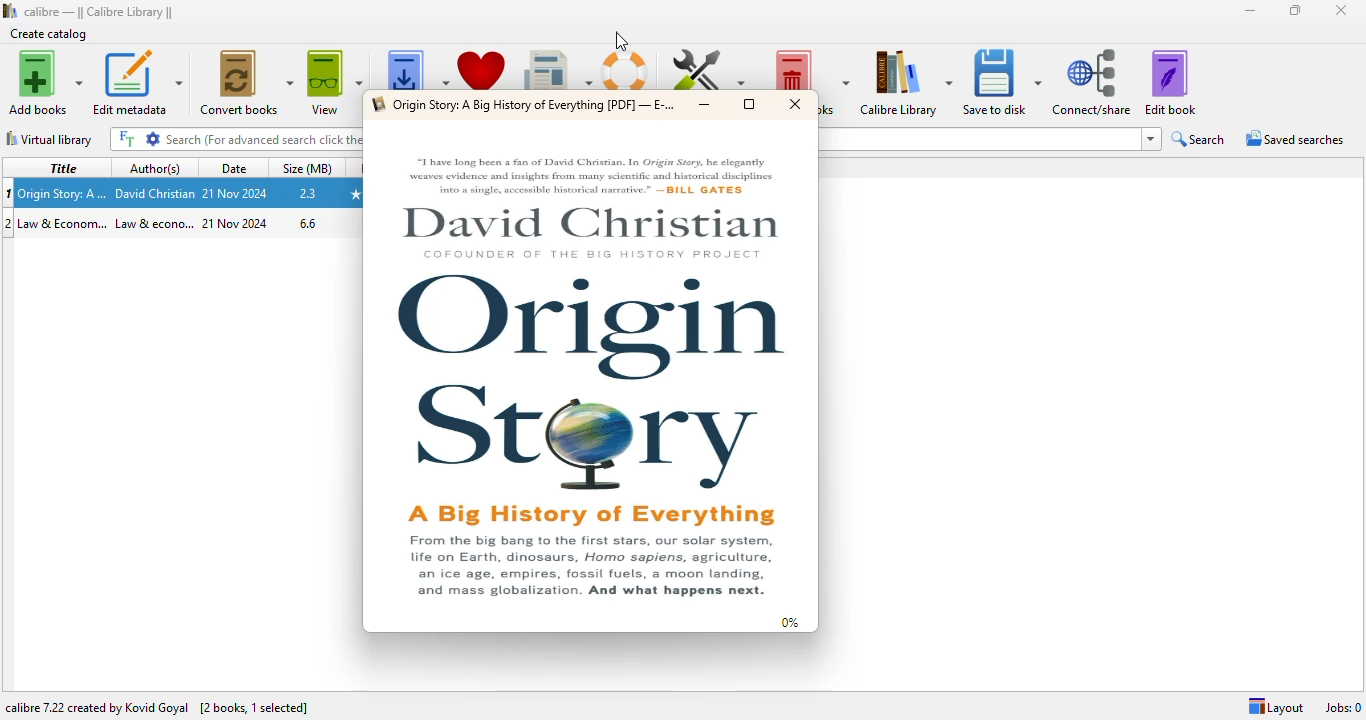  I want to click on origin story, so click(589, 382).